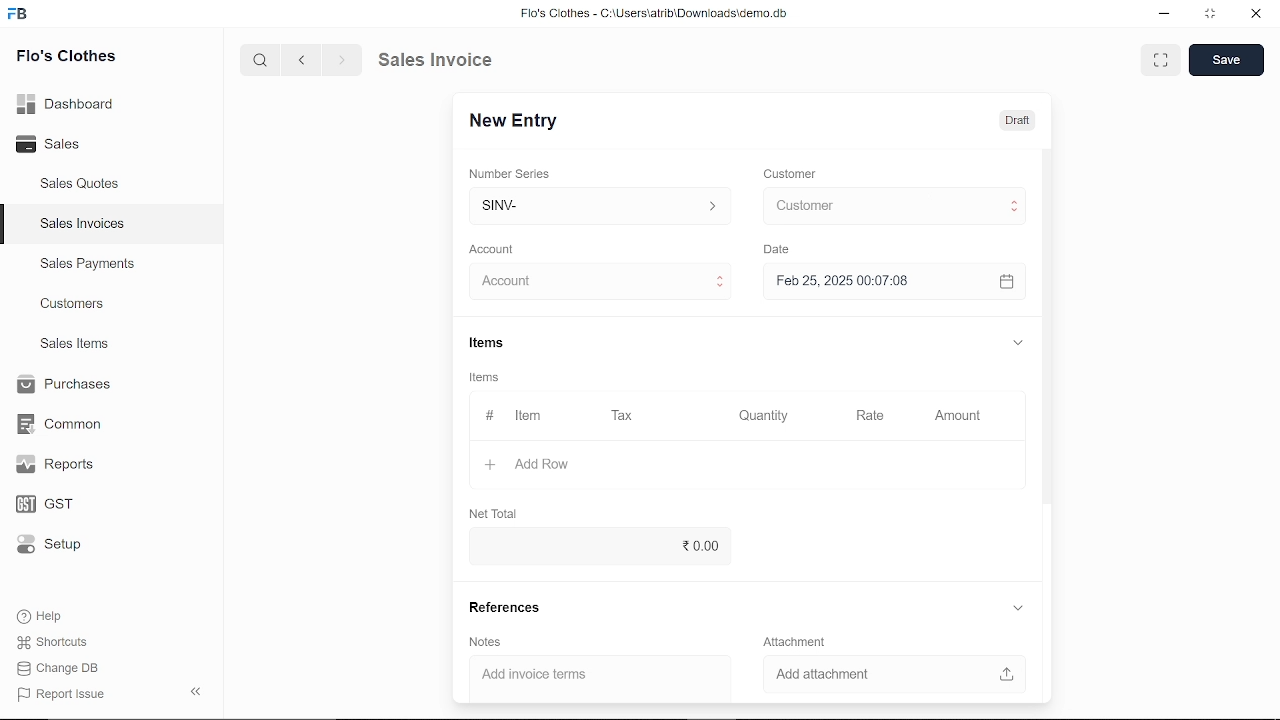  Describe the element at coordinates (54, 642) in the screenshot. I see `Shortcuts` at that location.